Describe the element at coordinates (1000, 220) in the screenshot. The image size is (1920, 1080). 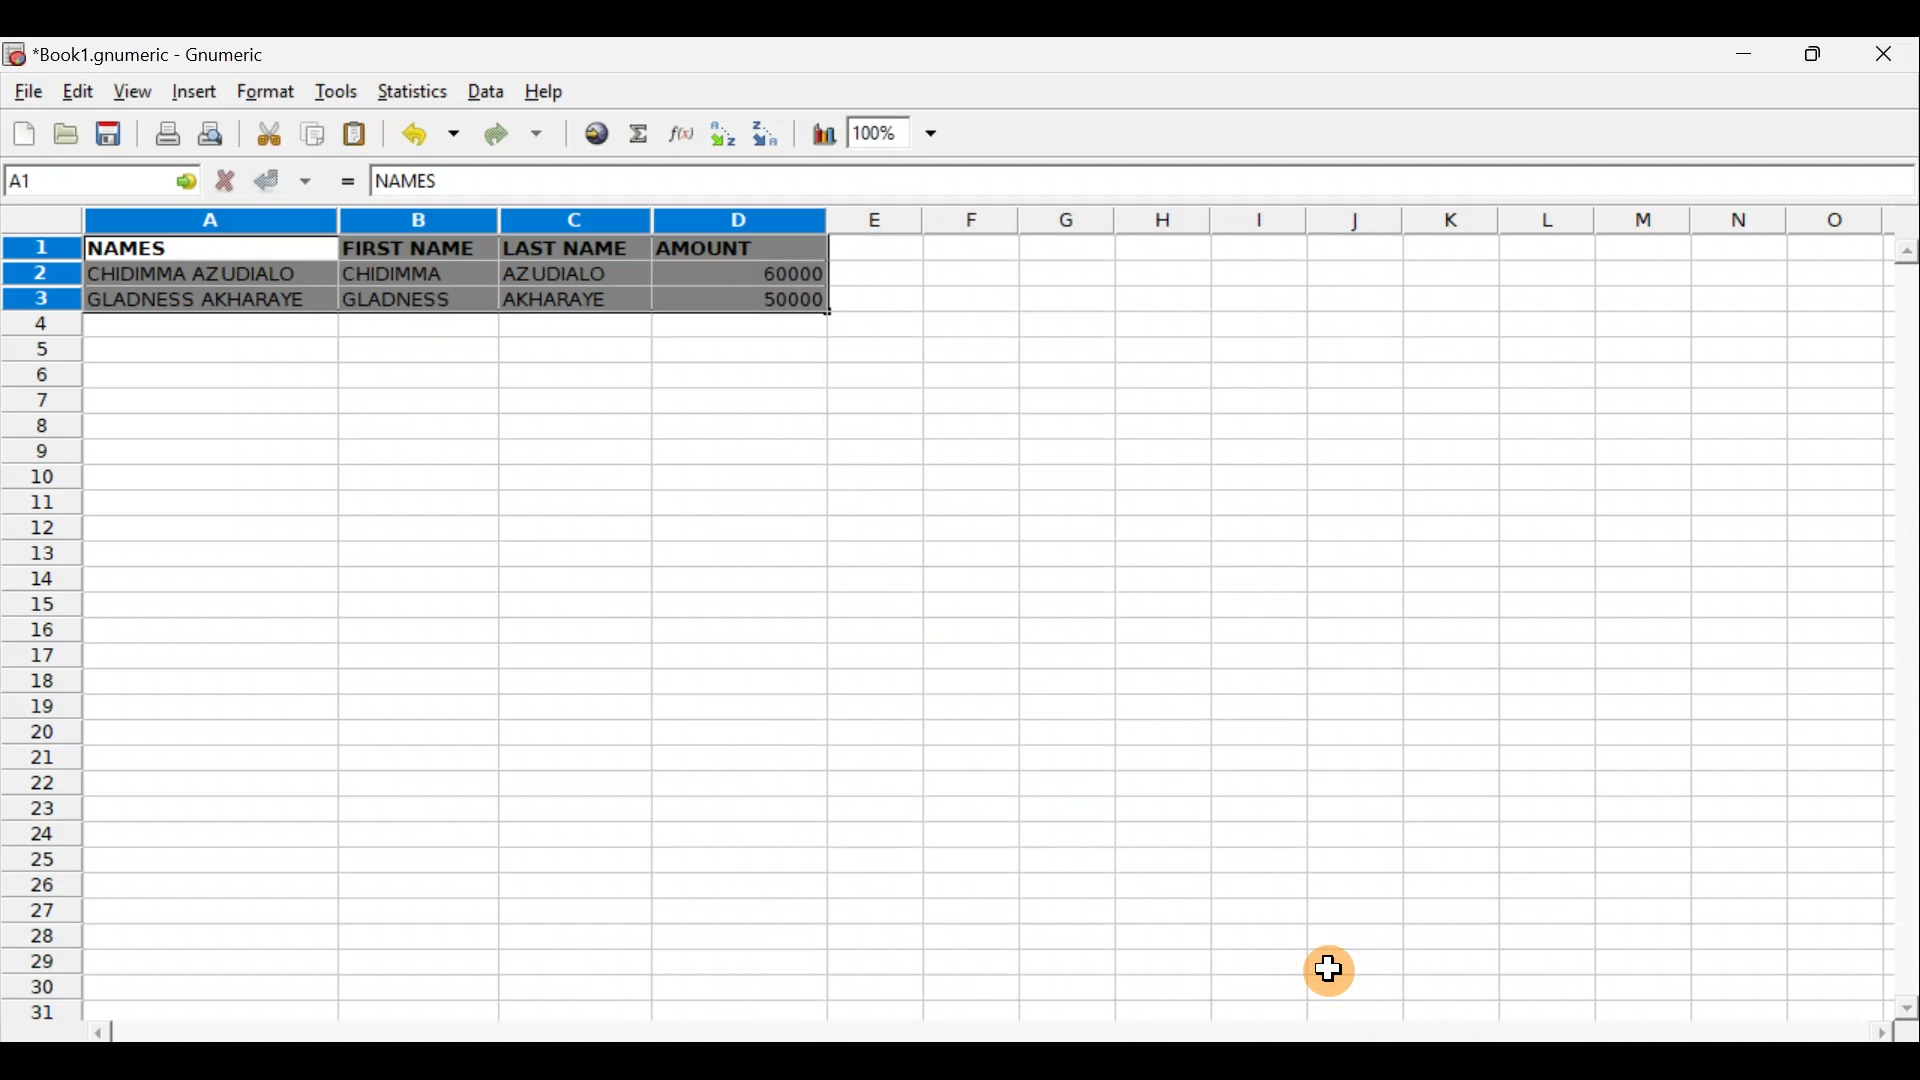
I see `Columns` at that location.